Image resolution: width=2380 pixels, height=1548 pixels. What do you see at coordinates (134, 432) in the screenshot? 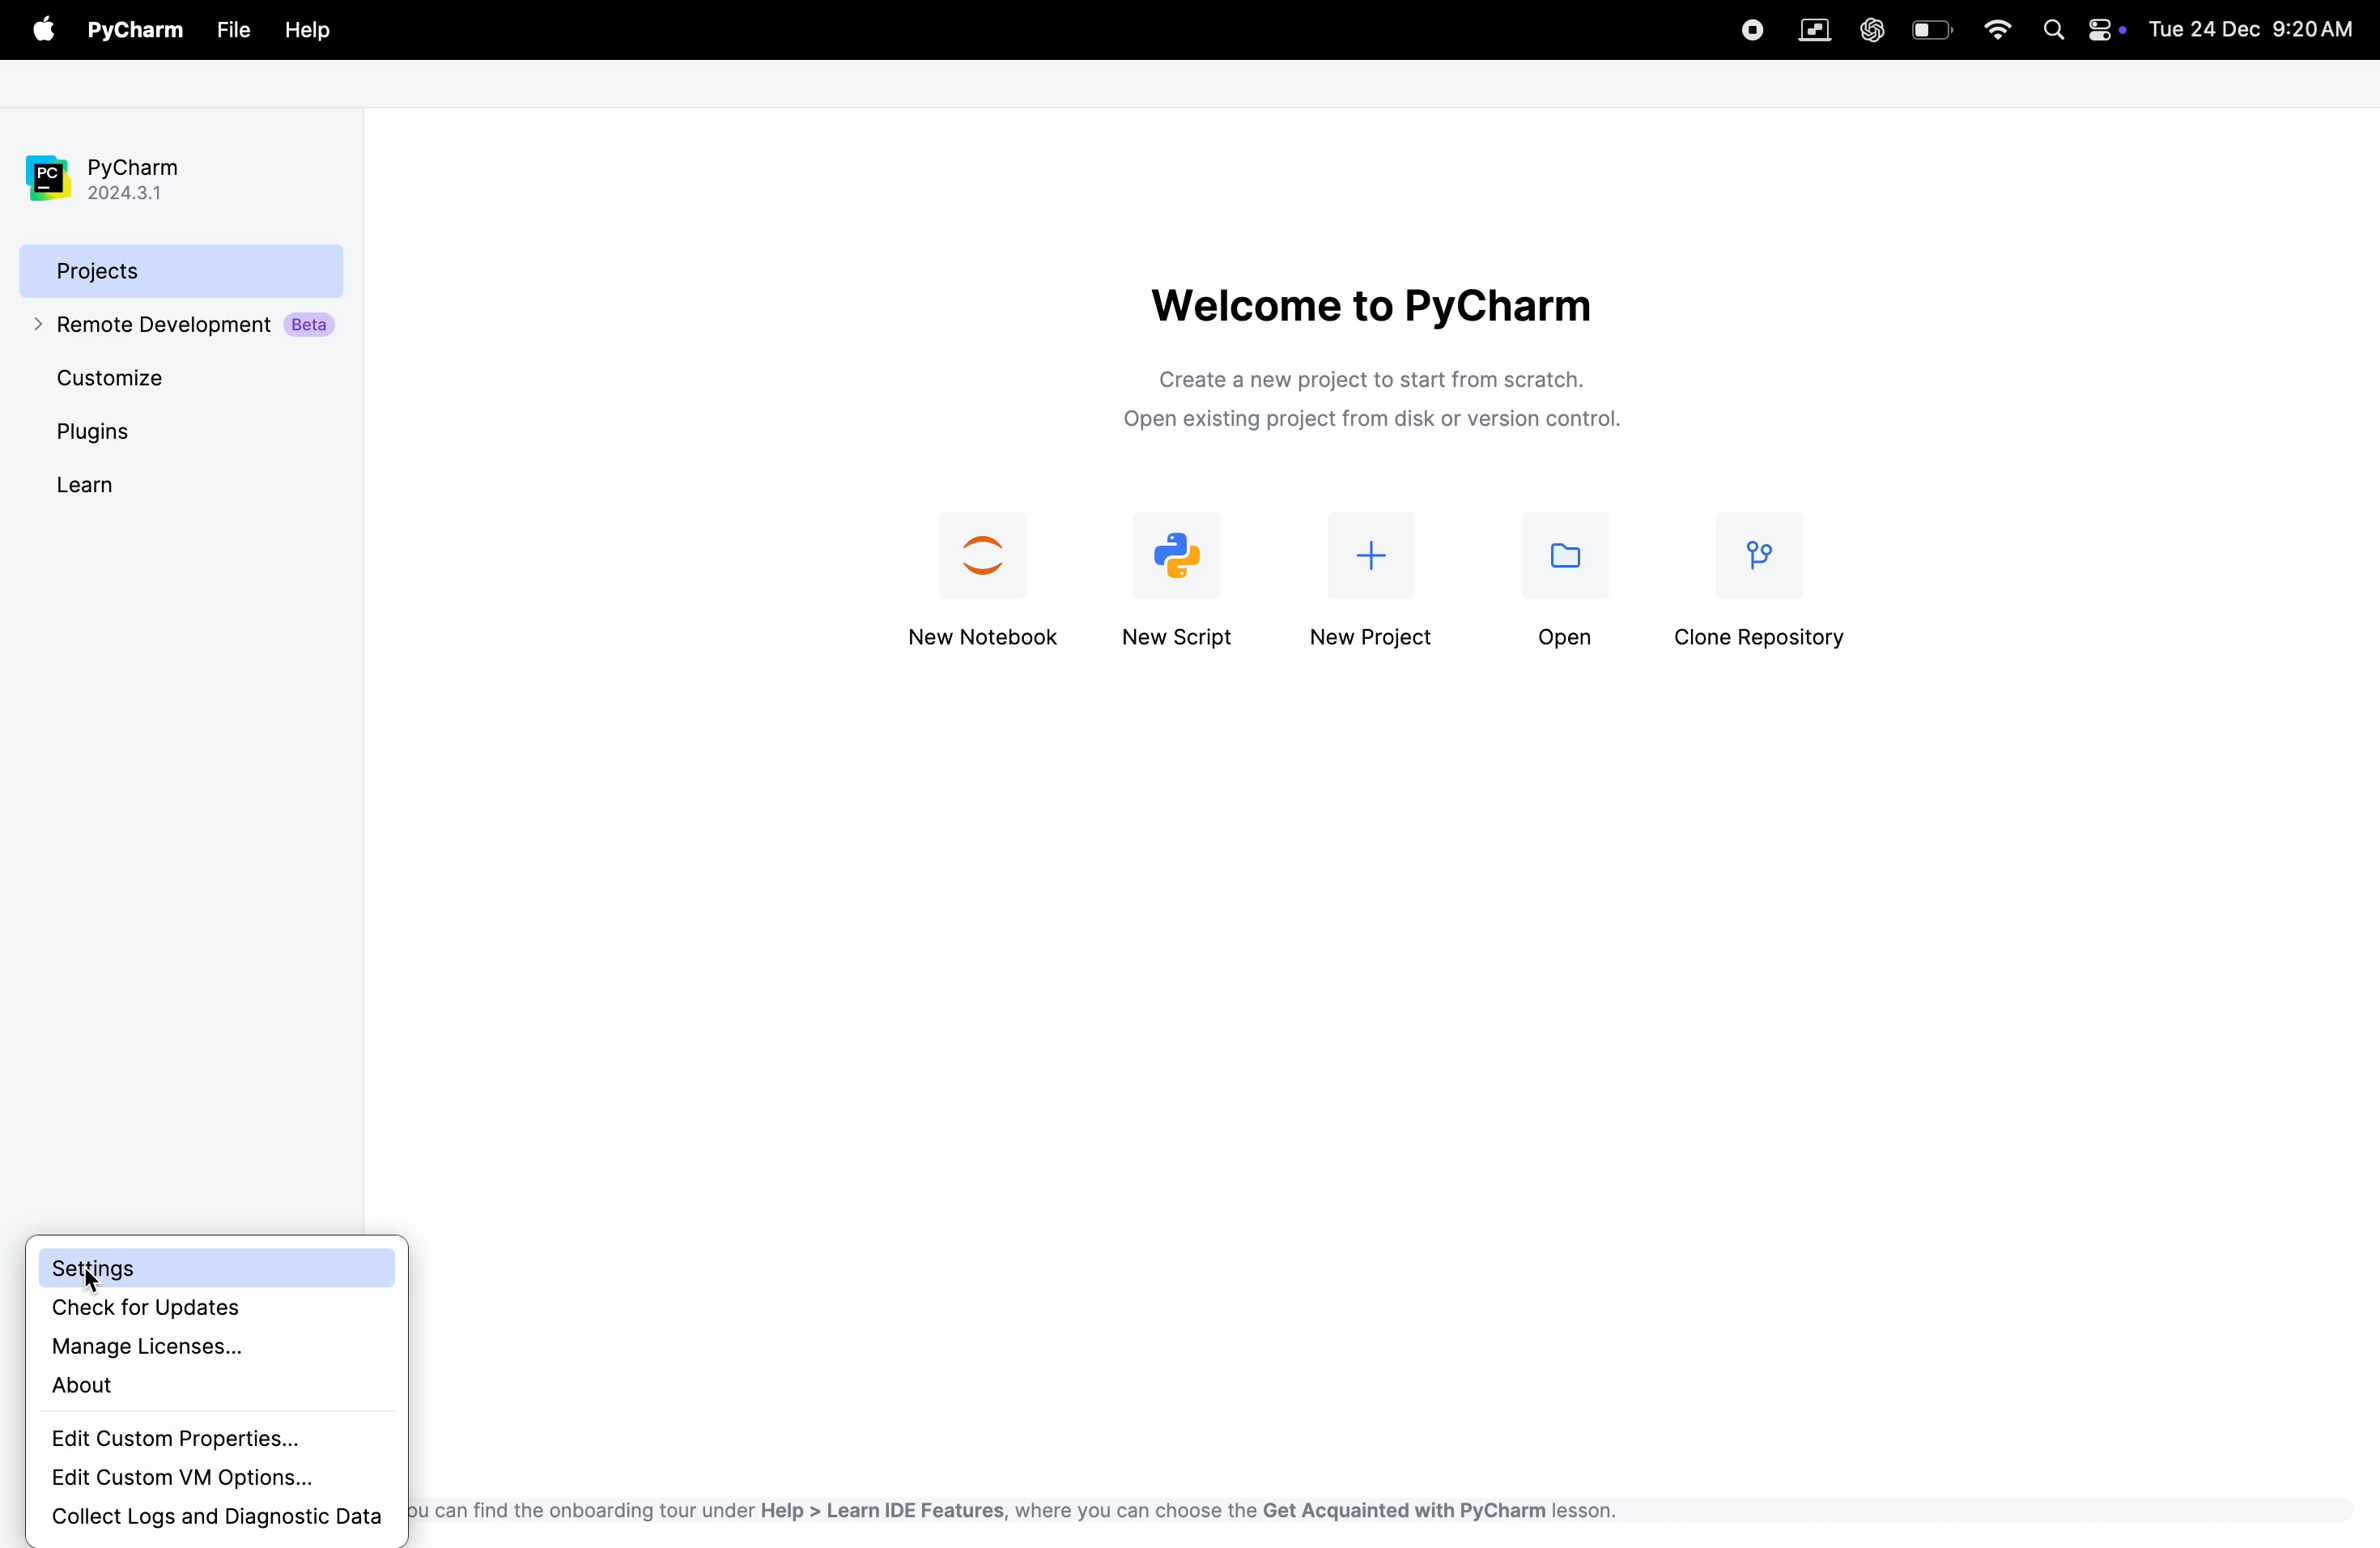
I see `plugins` at bounding box center [134, 432].